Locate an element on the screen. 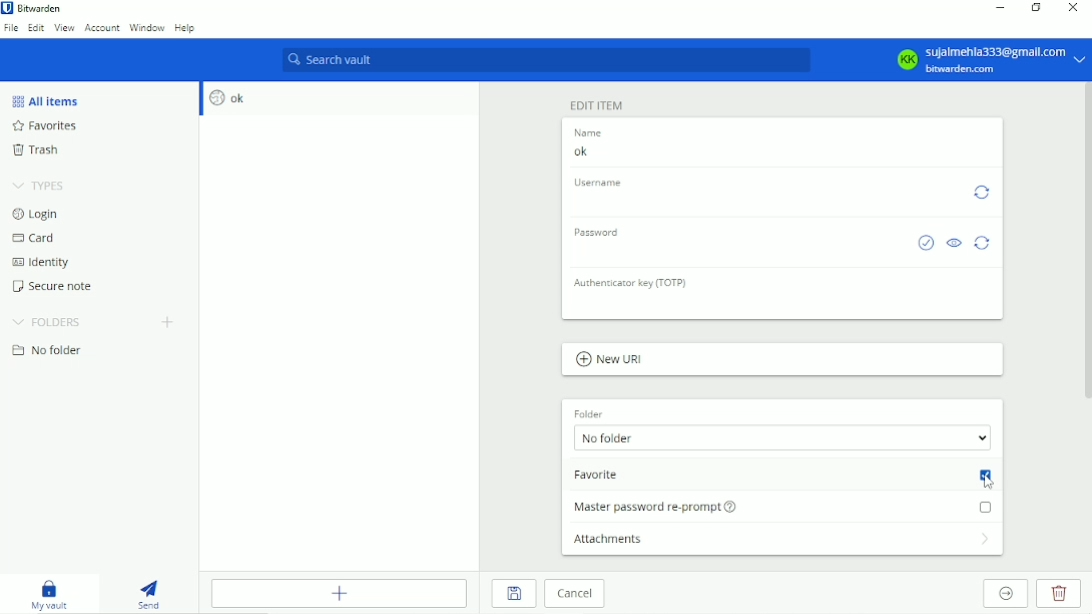 This screenshot has height=614, width=1092. Account is located at coordinates (102, 28).